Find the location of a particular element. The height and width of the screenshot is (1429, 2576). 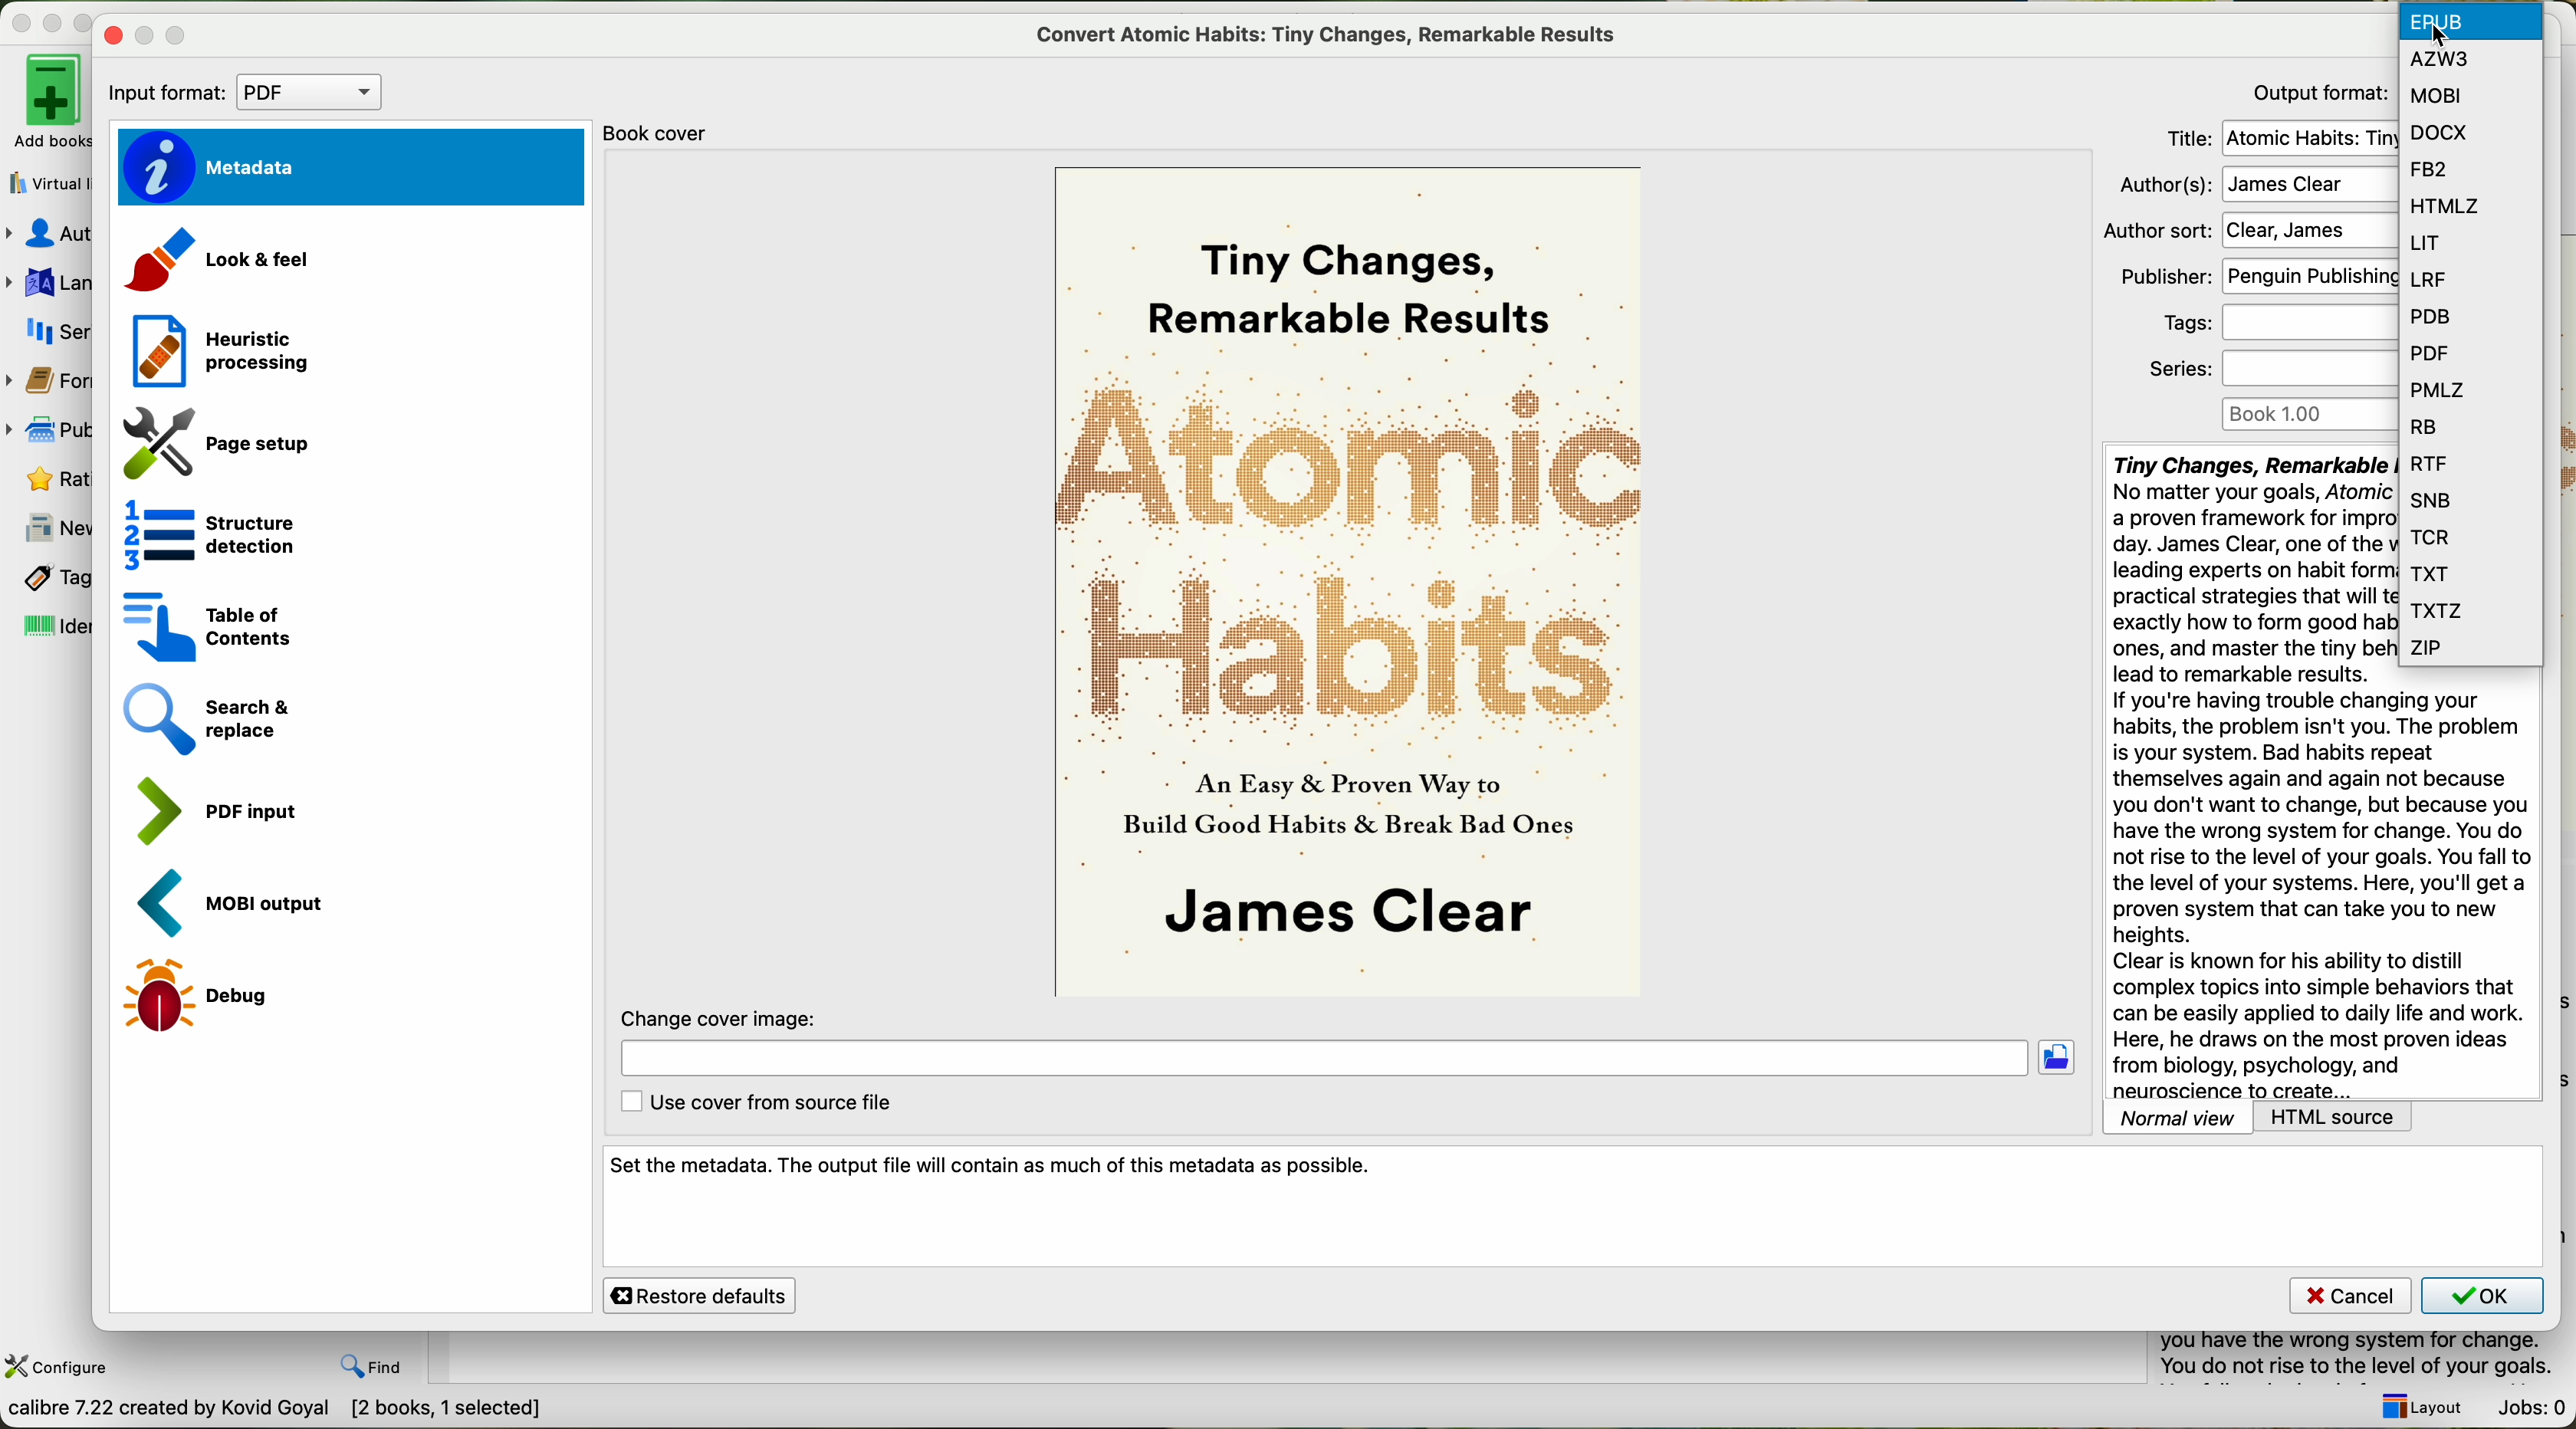

OK button is located at coordinates (2482, 1295).